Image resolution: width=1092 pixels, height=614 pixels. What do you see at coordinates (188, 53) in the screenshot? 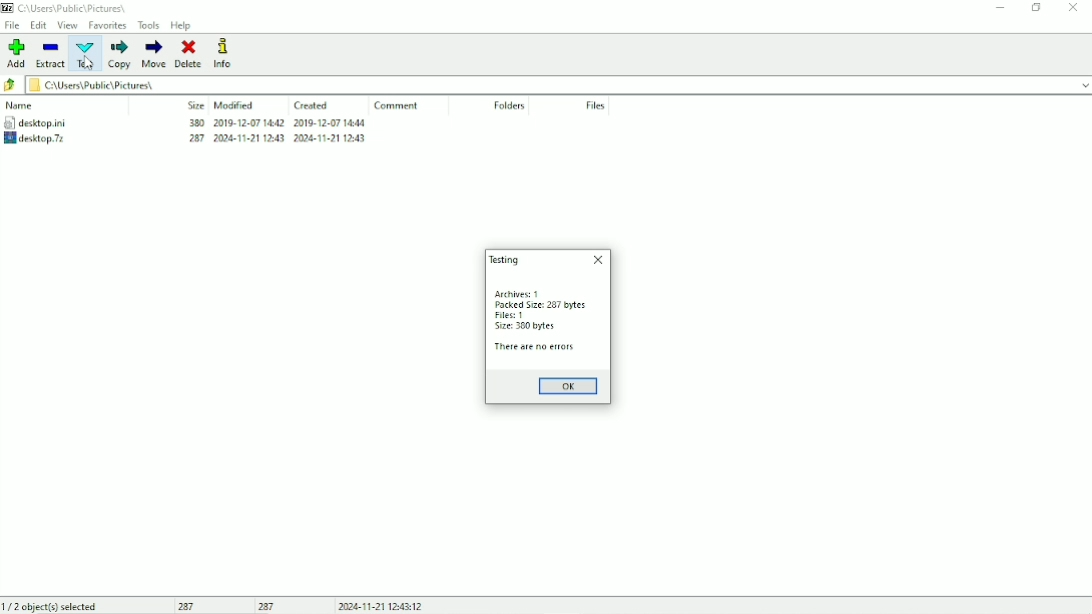
I see `Delete` at bounding box center [188, 53].